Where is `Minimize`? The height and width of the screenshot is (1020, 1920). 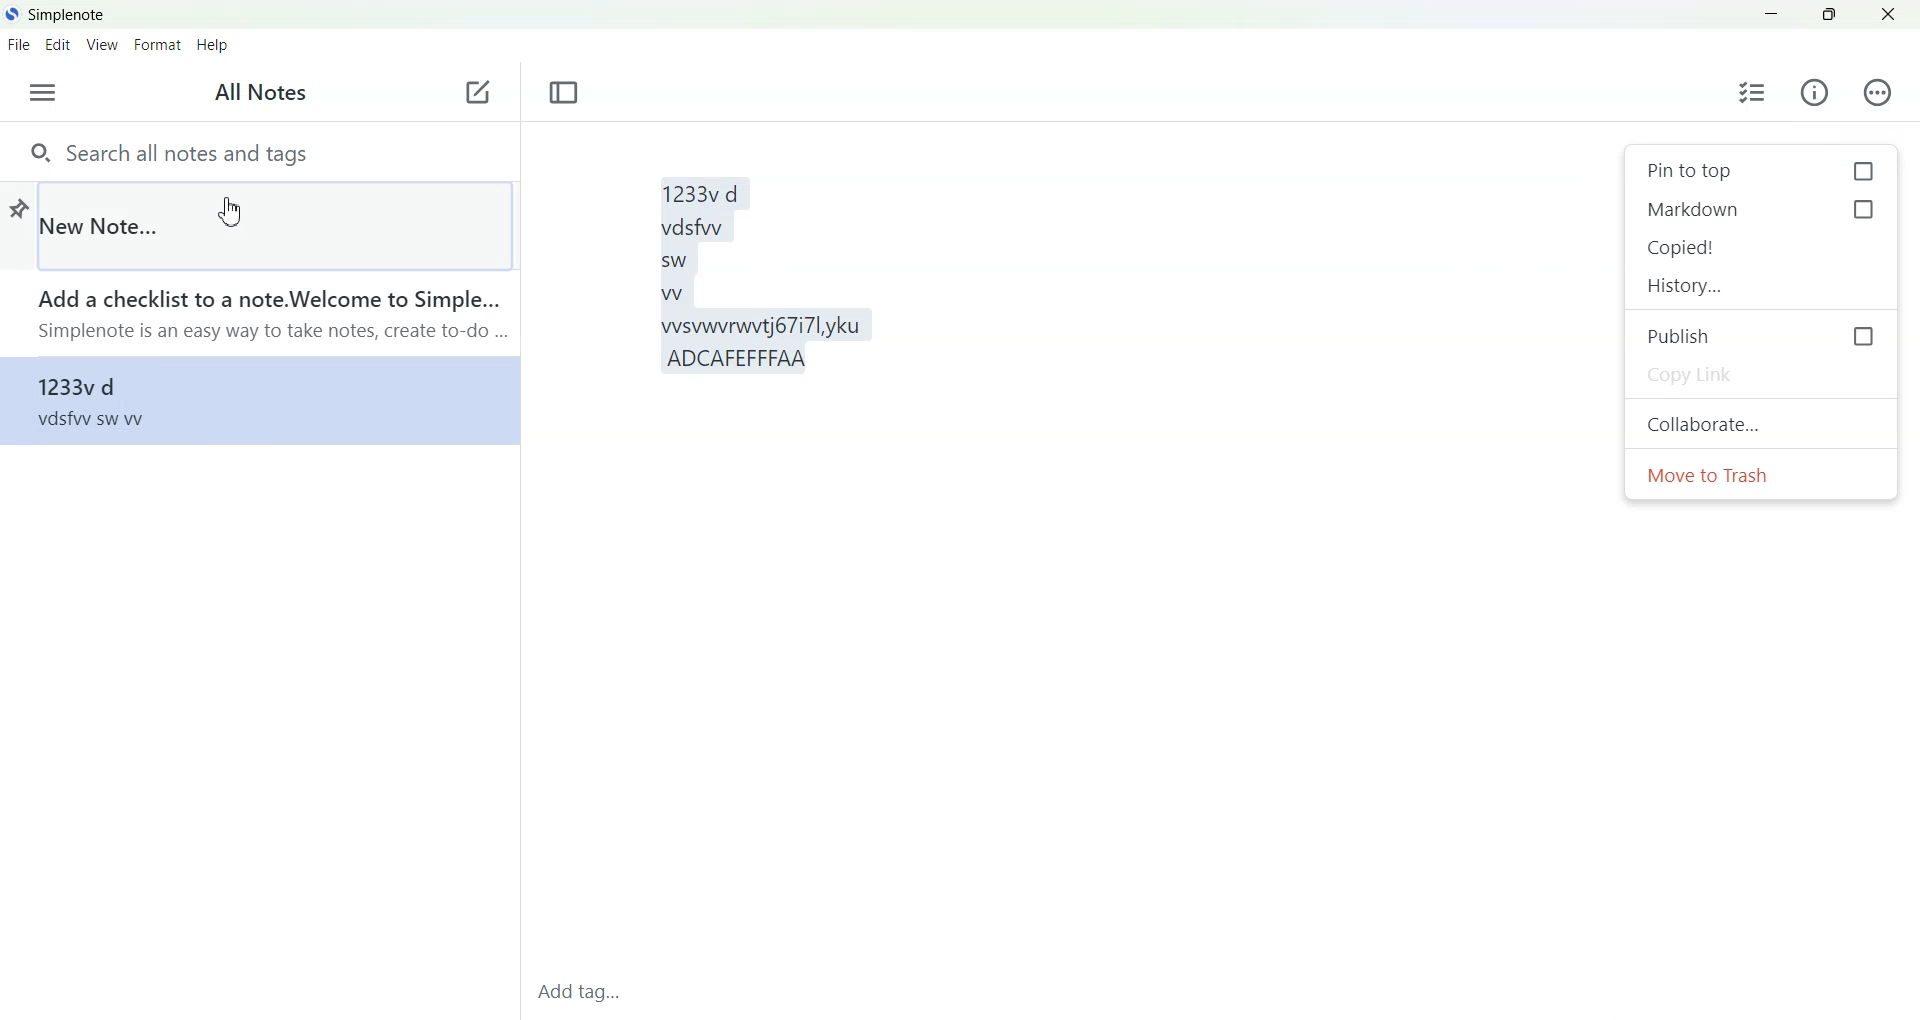
Minimize is located at coordinates (1772, 15).